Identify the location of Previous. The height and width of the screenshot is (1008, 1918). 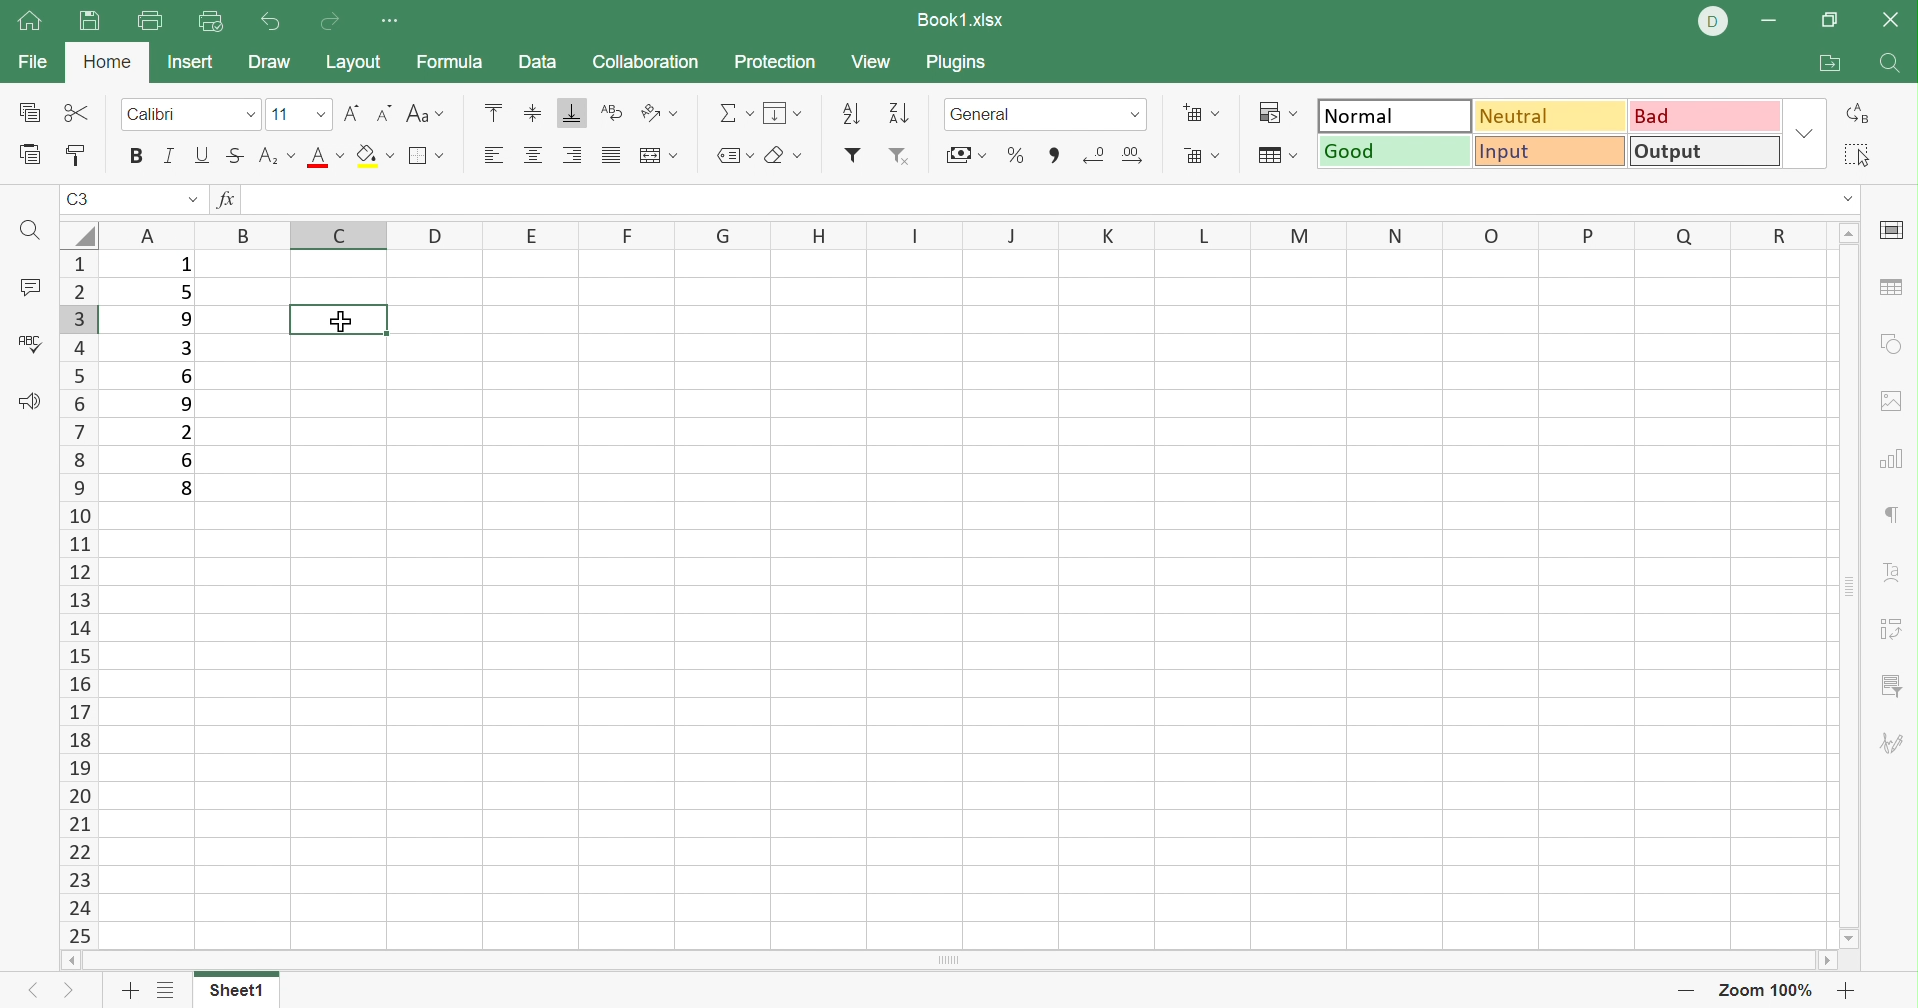
(34, 994).